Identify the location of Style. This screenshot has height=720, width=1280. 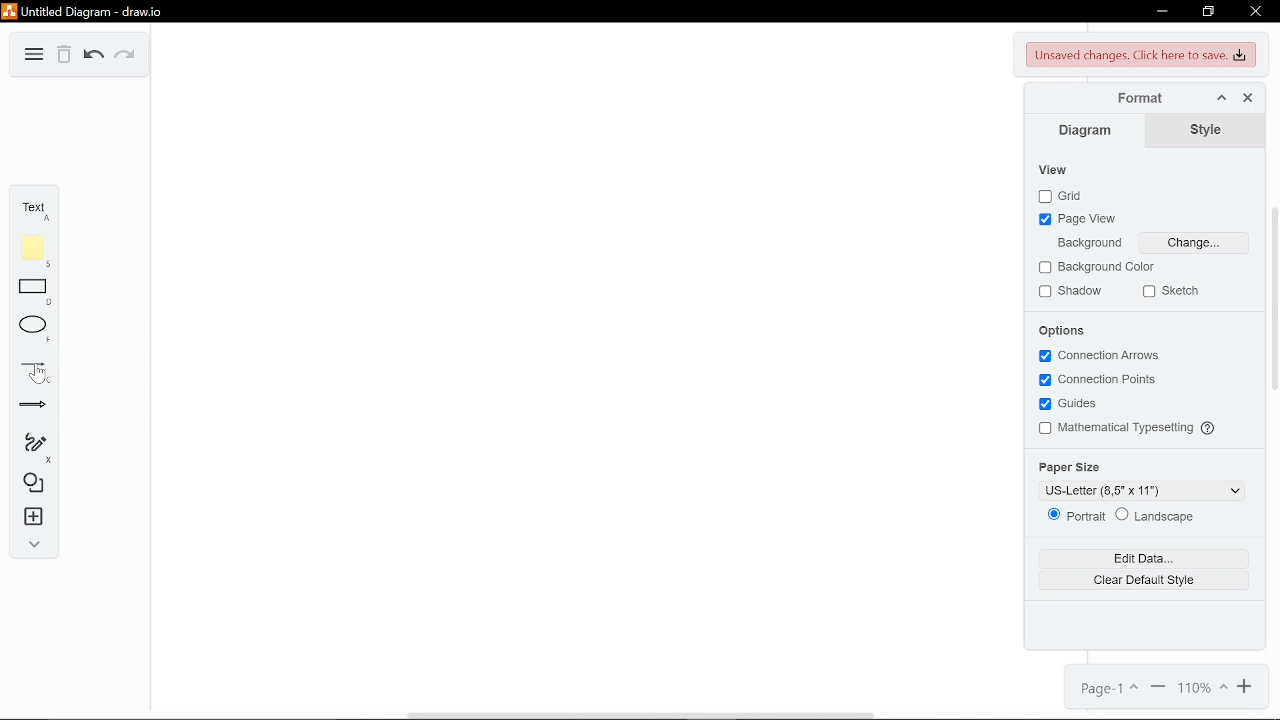
(1202, 130).